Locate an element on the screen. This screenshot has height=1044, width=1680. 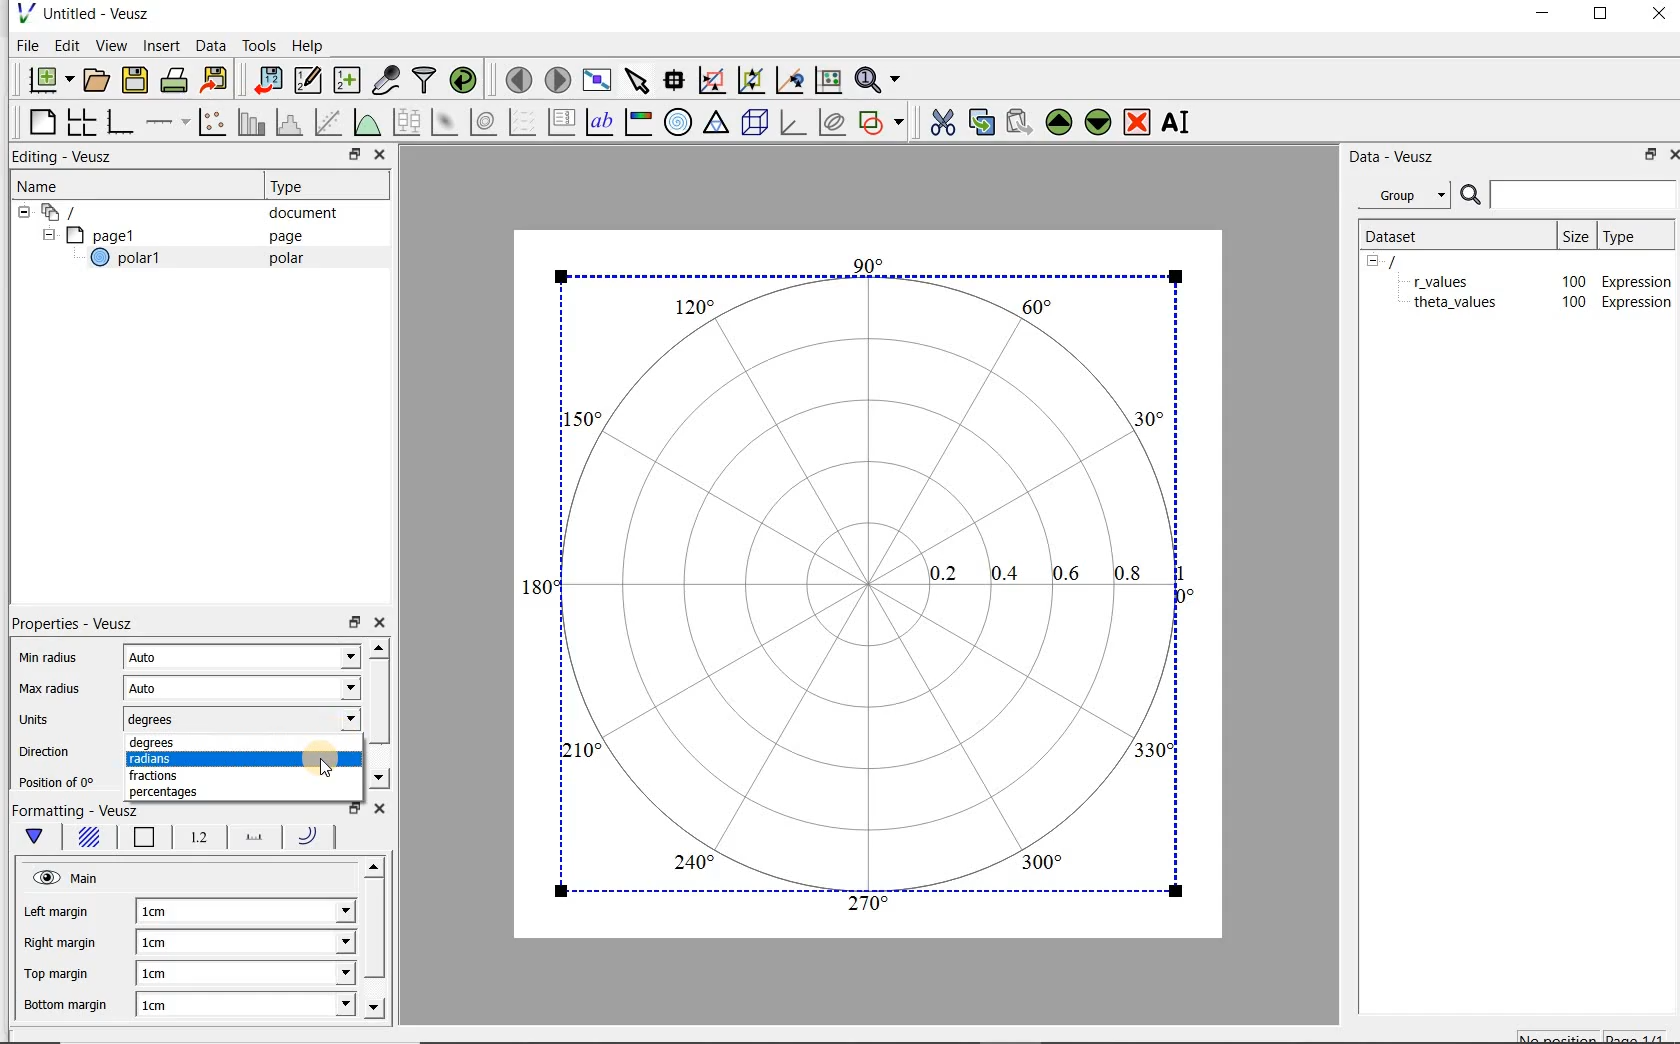
Move the selected widget down is located at coordinates (1099, 121).